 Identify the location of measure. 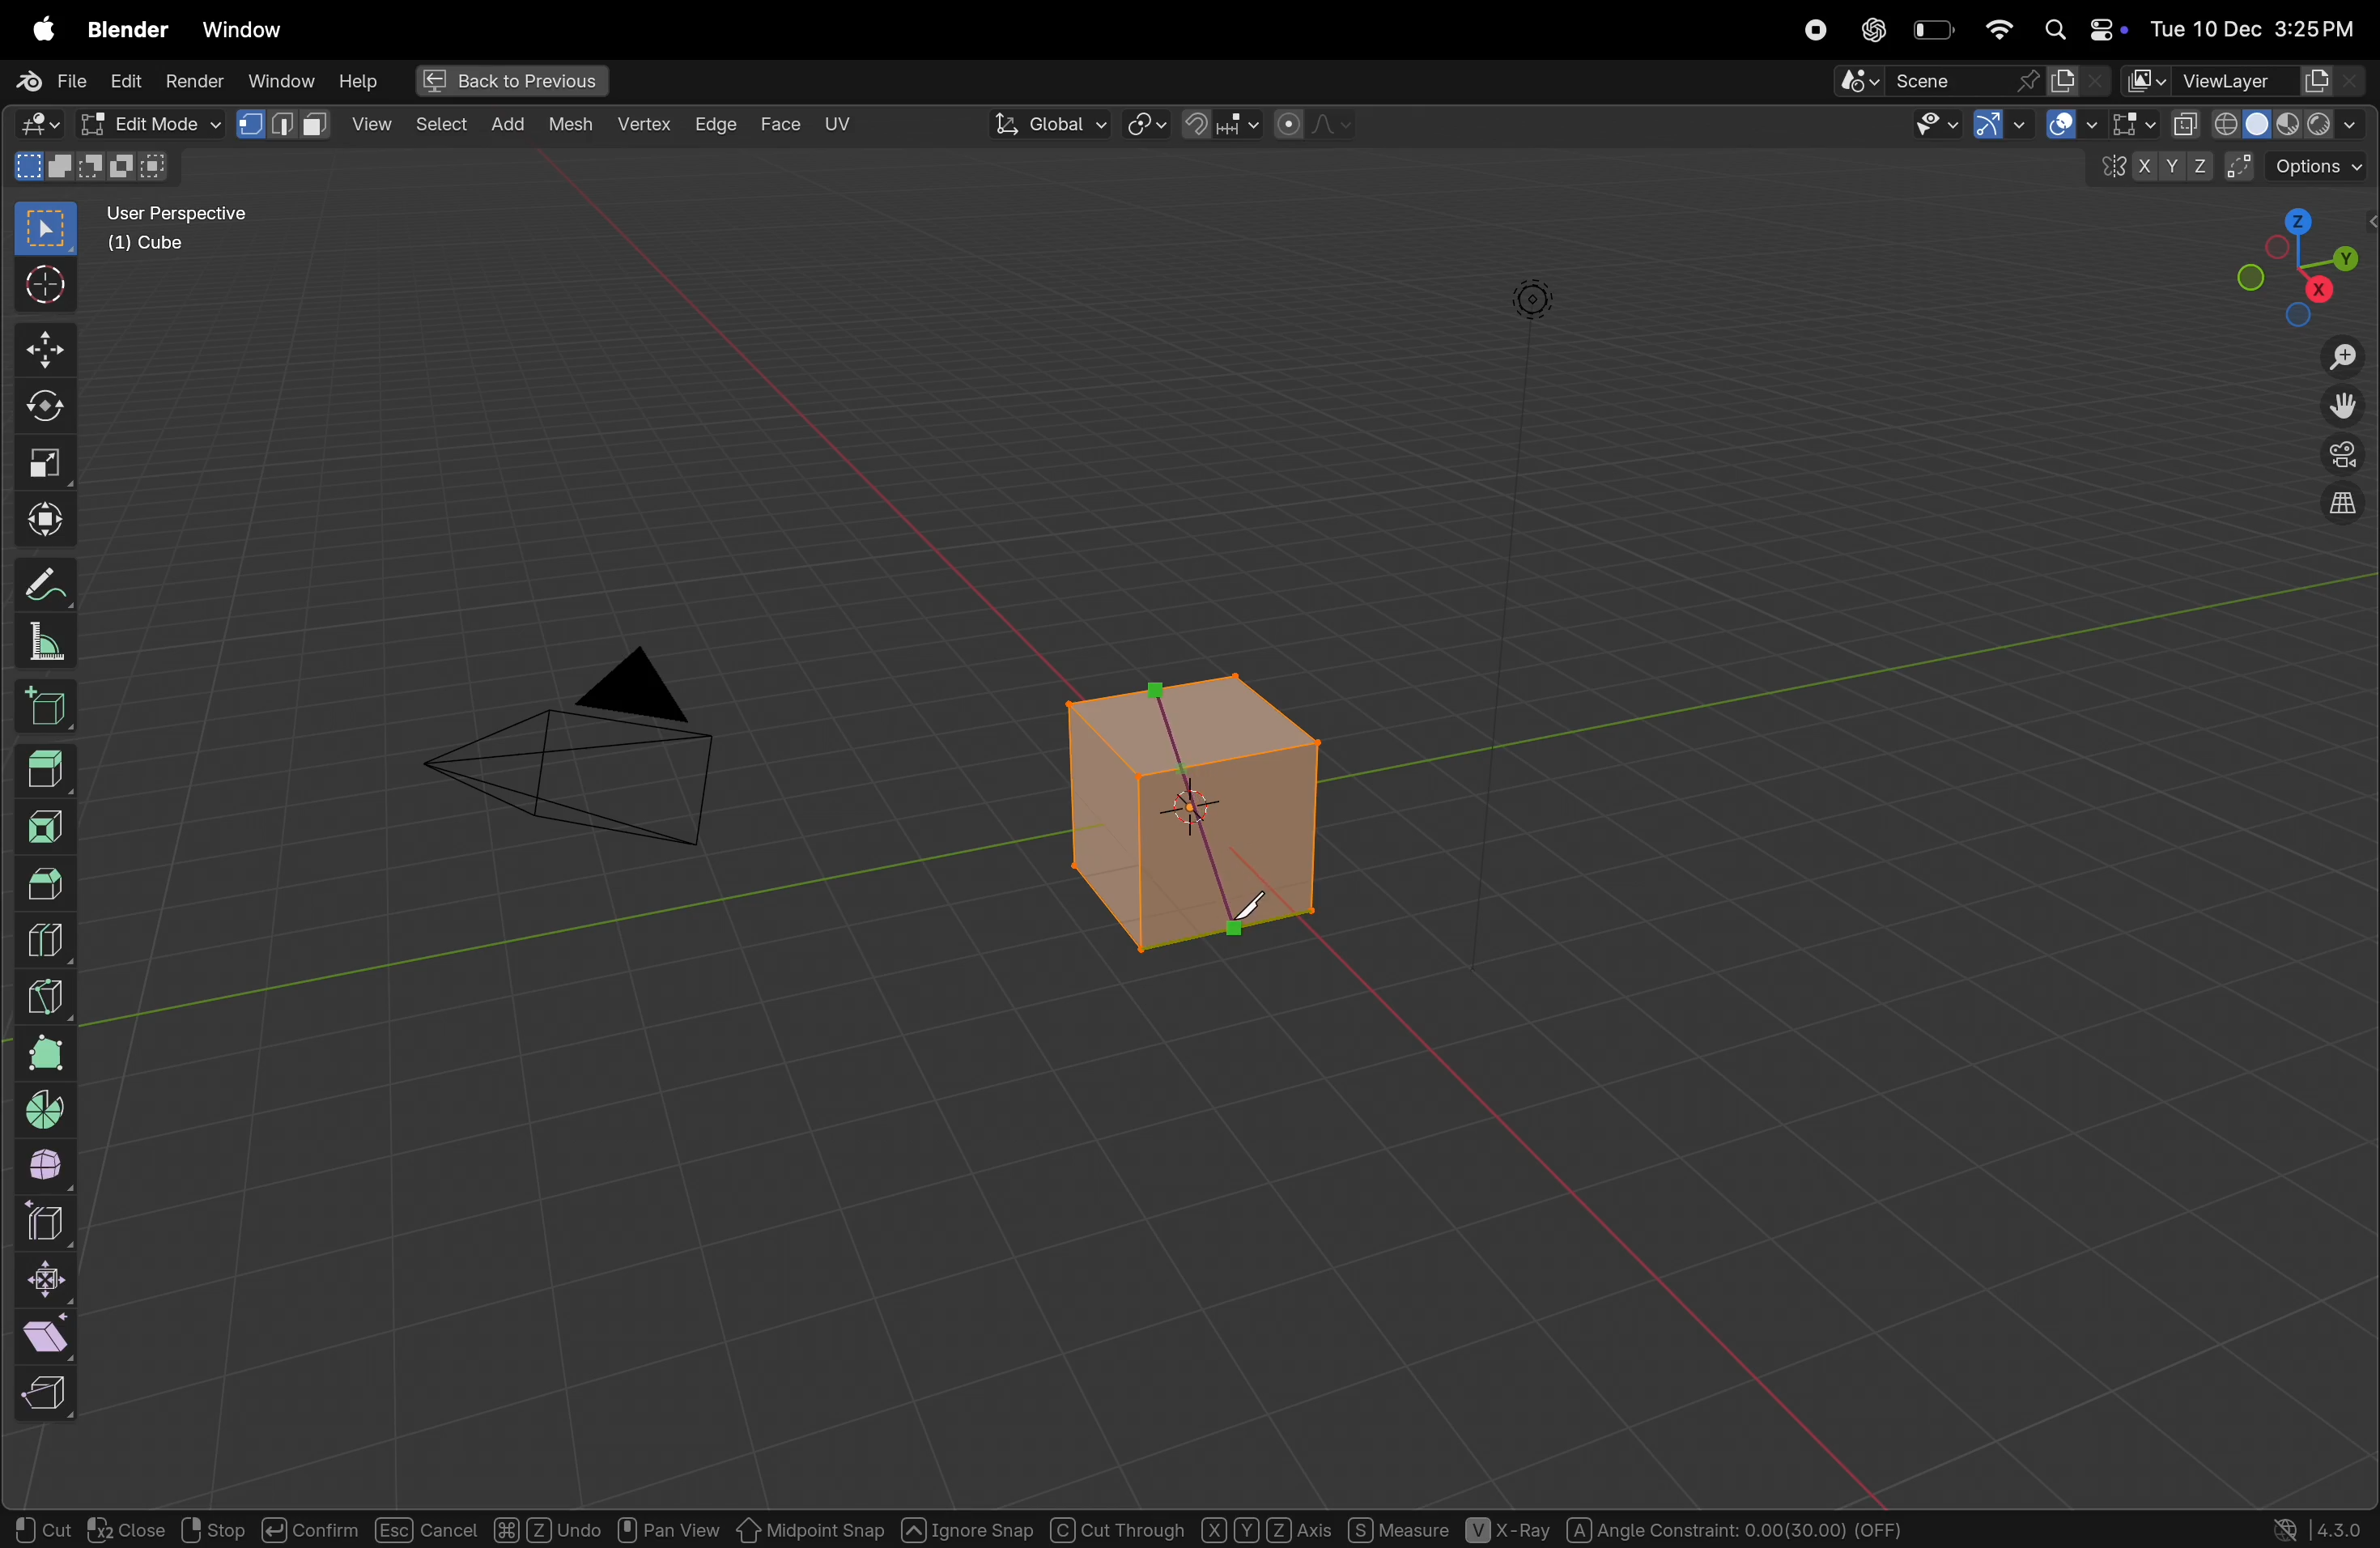
(47, 645).